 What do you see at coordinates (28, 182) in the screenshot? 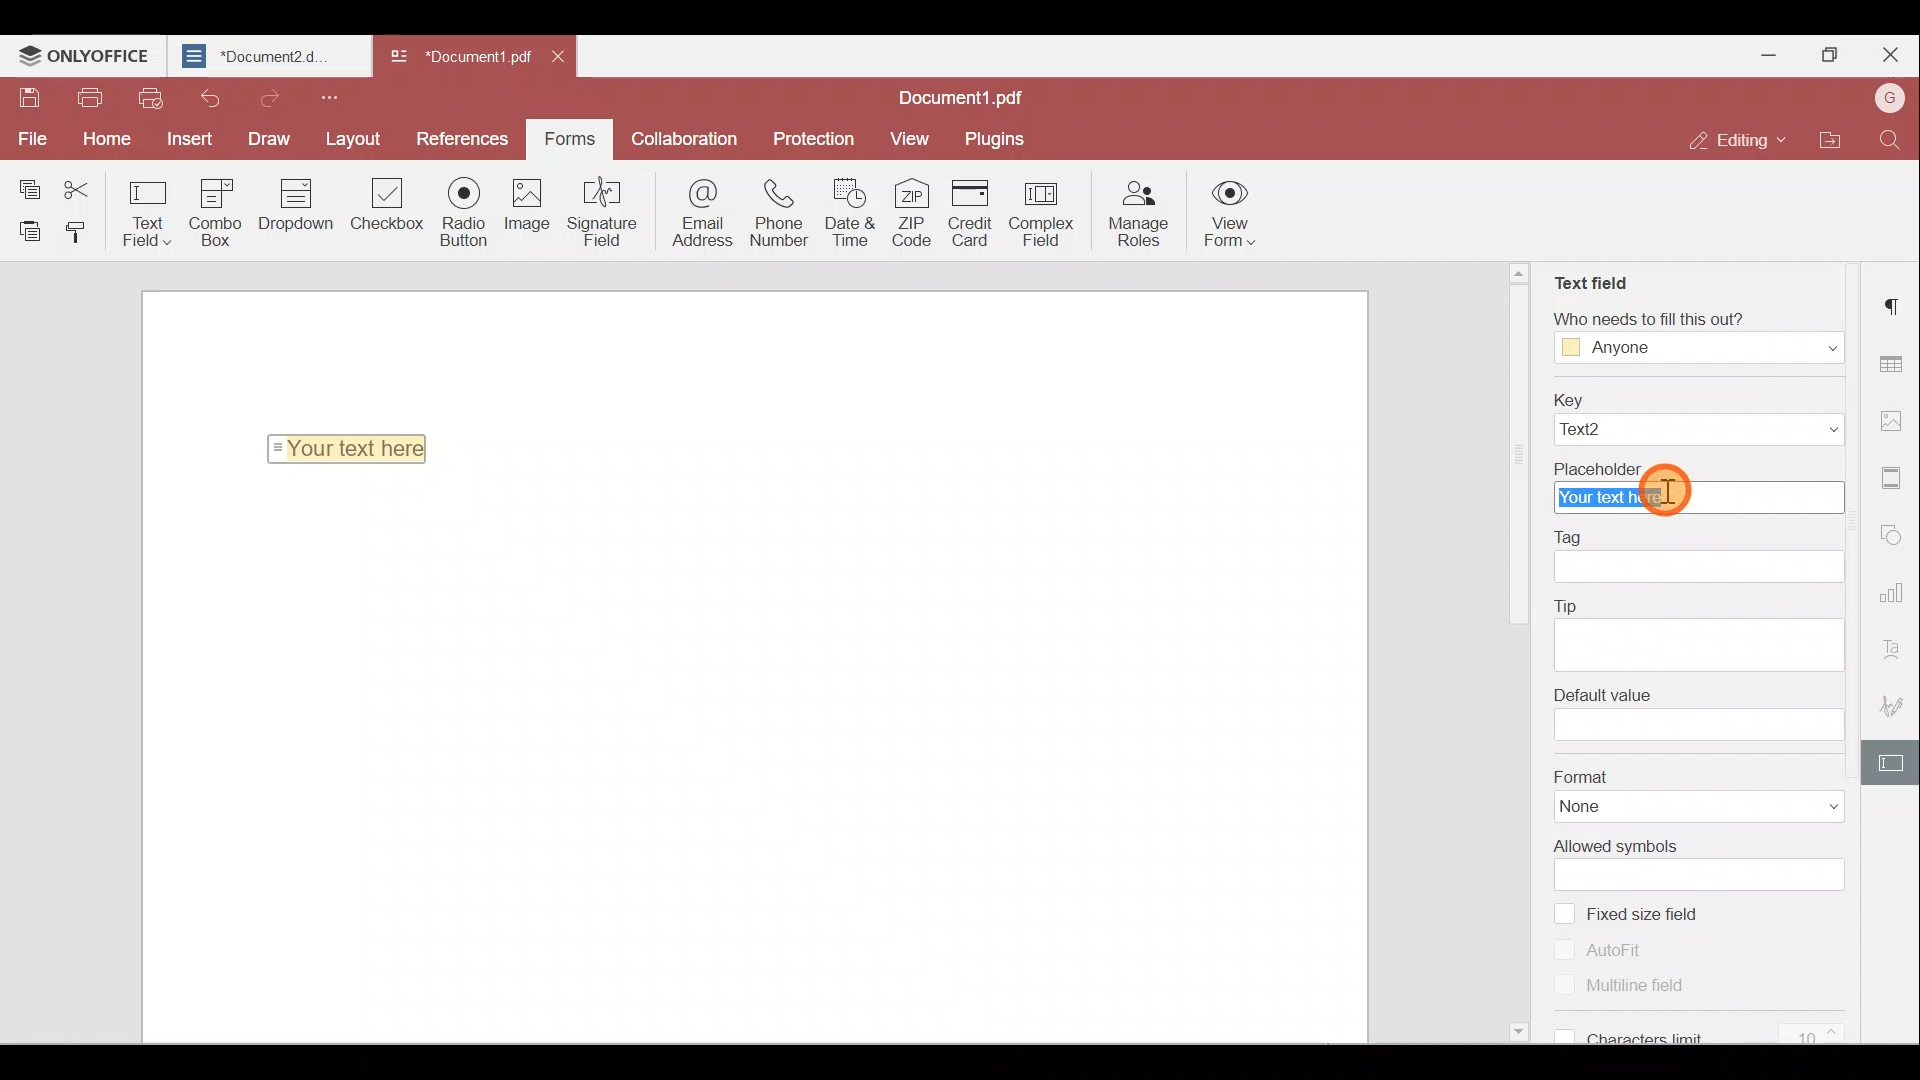
I see `Copy` at bounding box center [28, 182].